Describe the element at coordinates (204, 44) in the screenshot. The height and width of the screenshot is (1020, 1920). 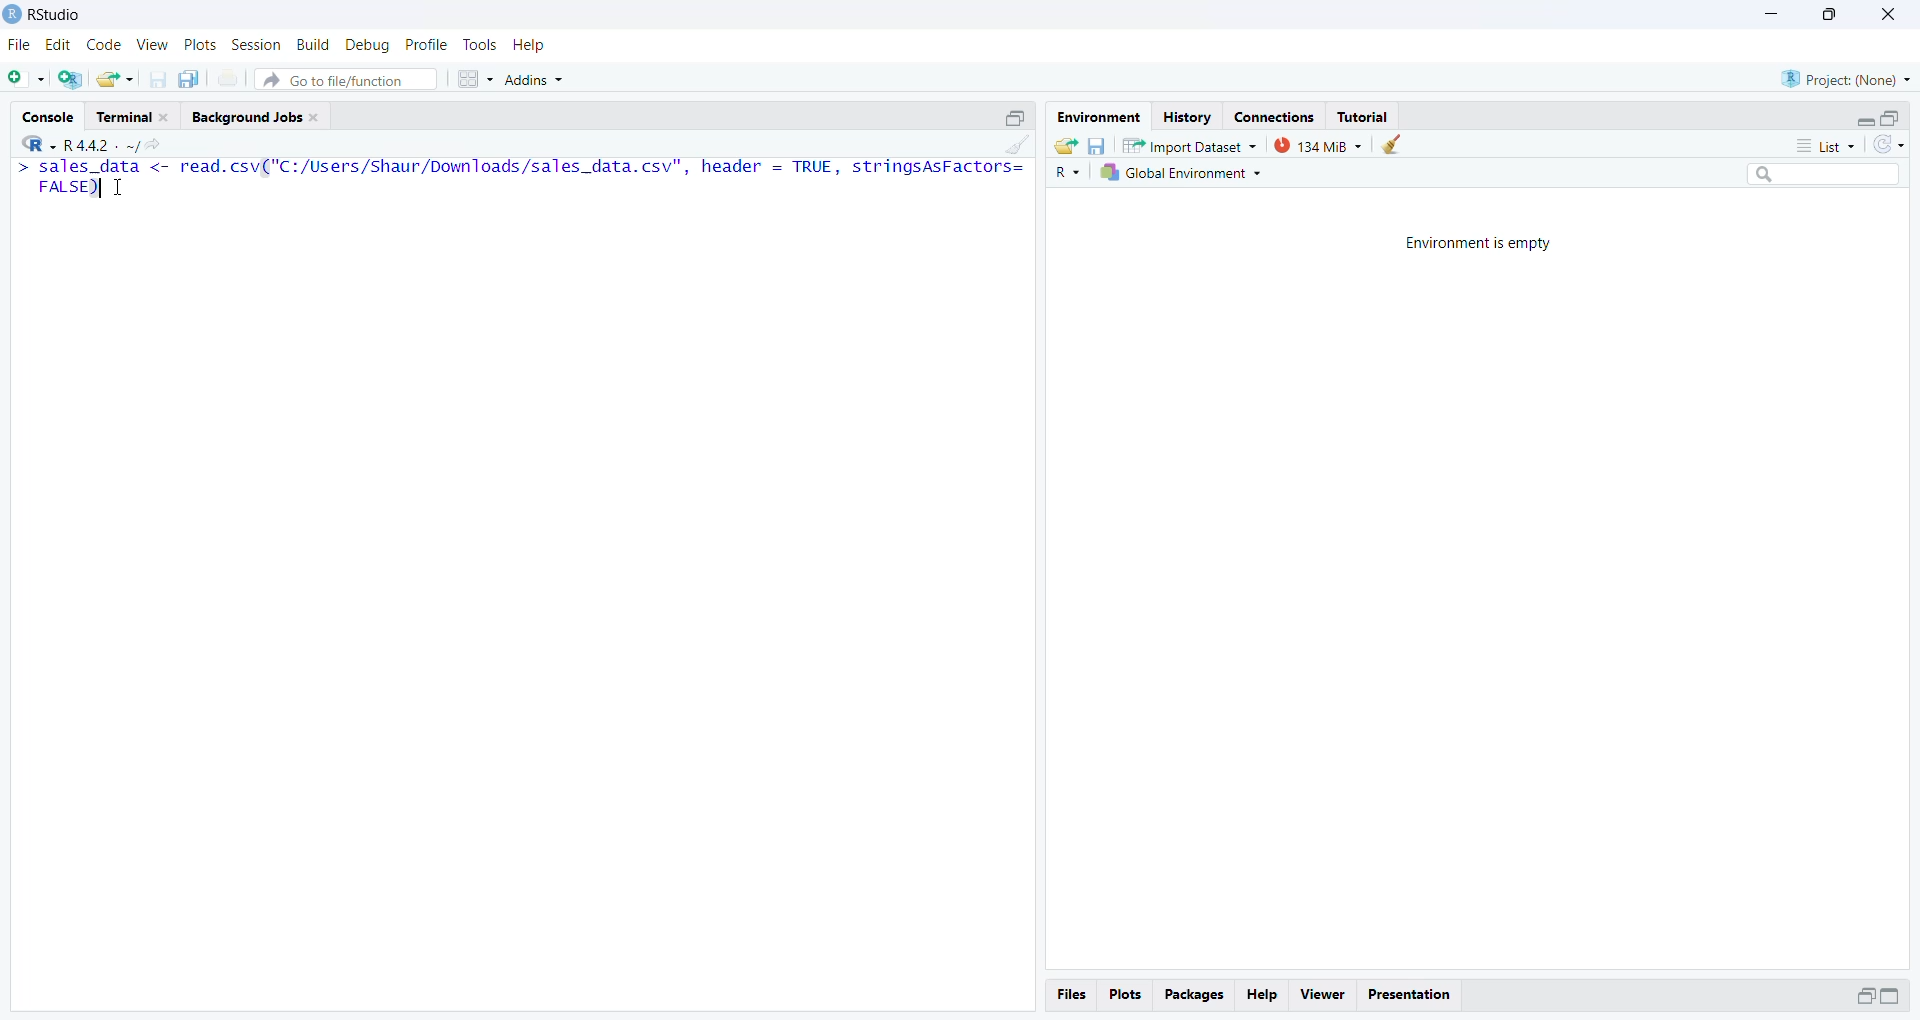
I see `Plots` at that location.